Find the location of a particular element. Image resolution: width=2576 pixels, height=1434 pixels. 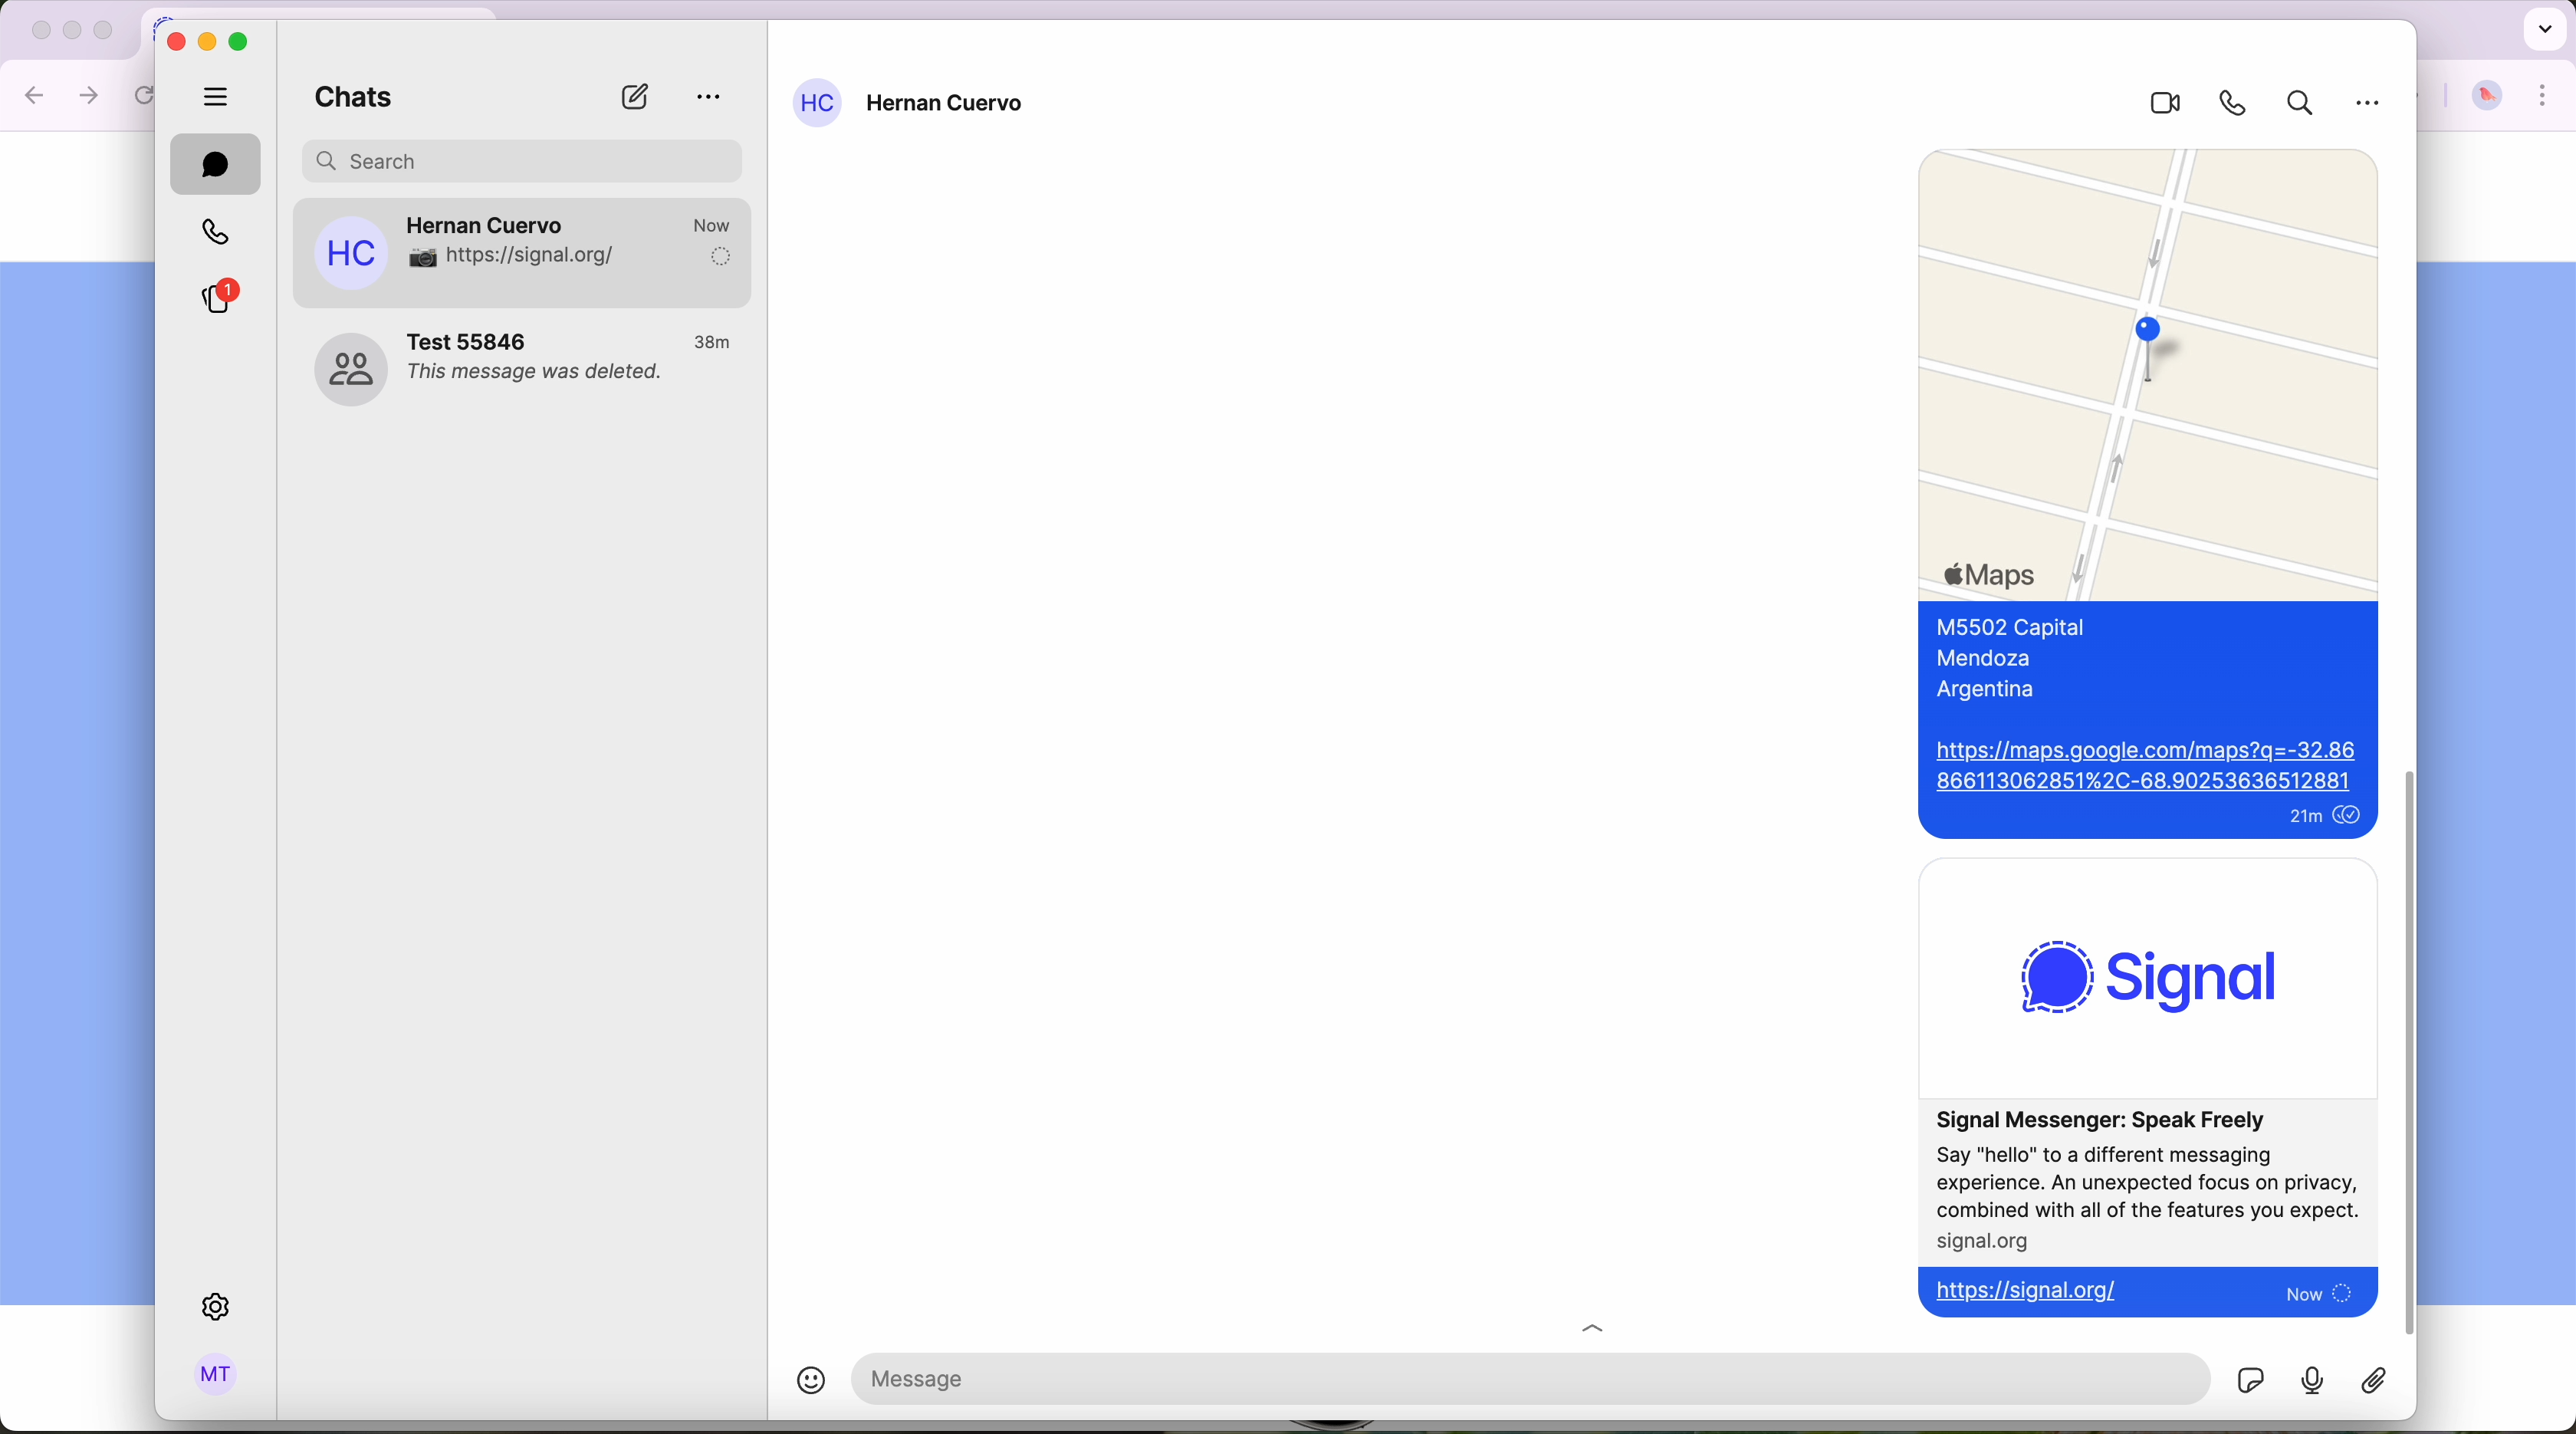

video call is located at coordinates (2156, 104).